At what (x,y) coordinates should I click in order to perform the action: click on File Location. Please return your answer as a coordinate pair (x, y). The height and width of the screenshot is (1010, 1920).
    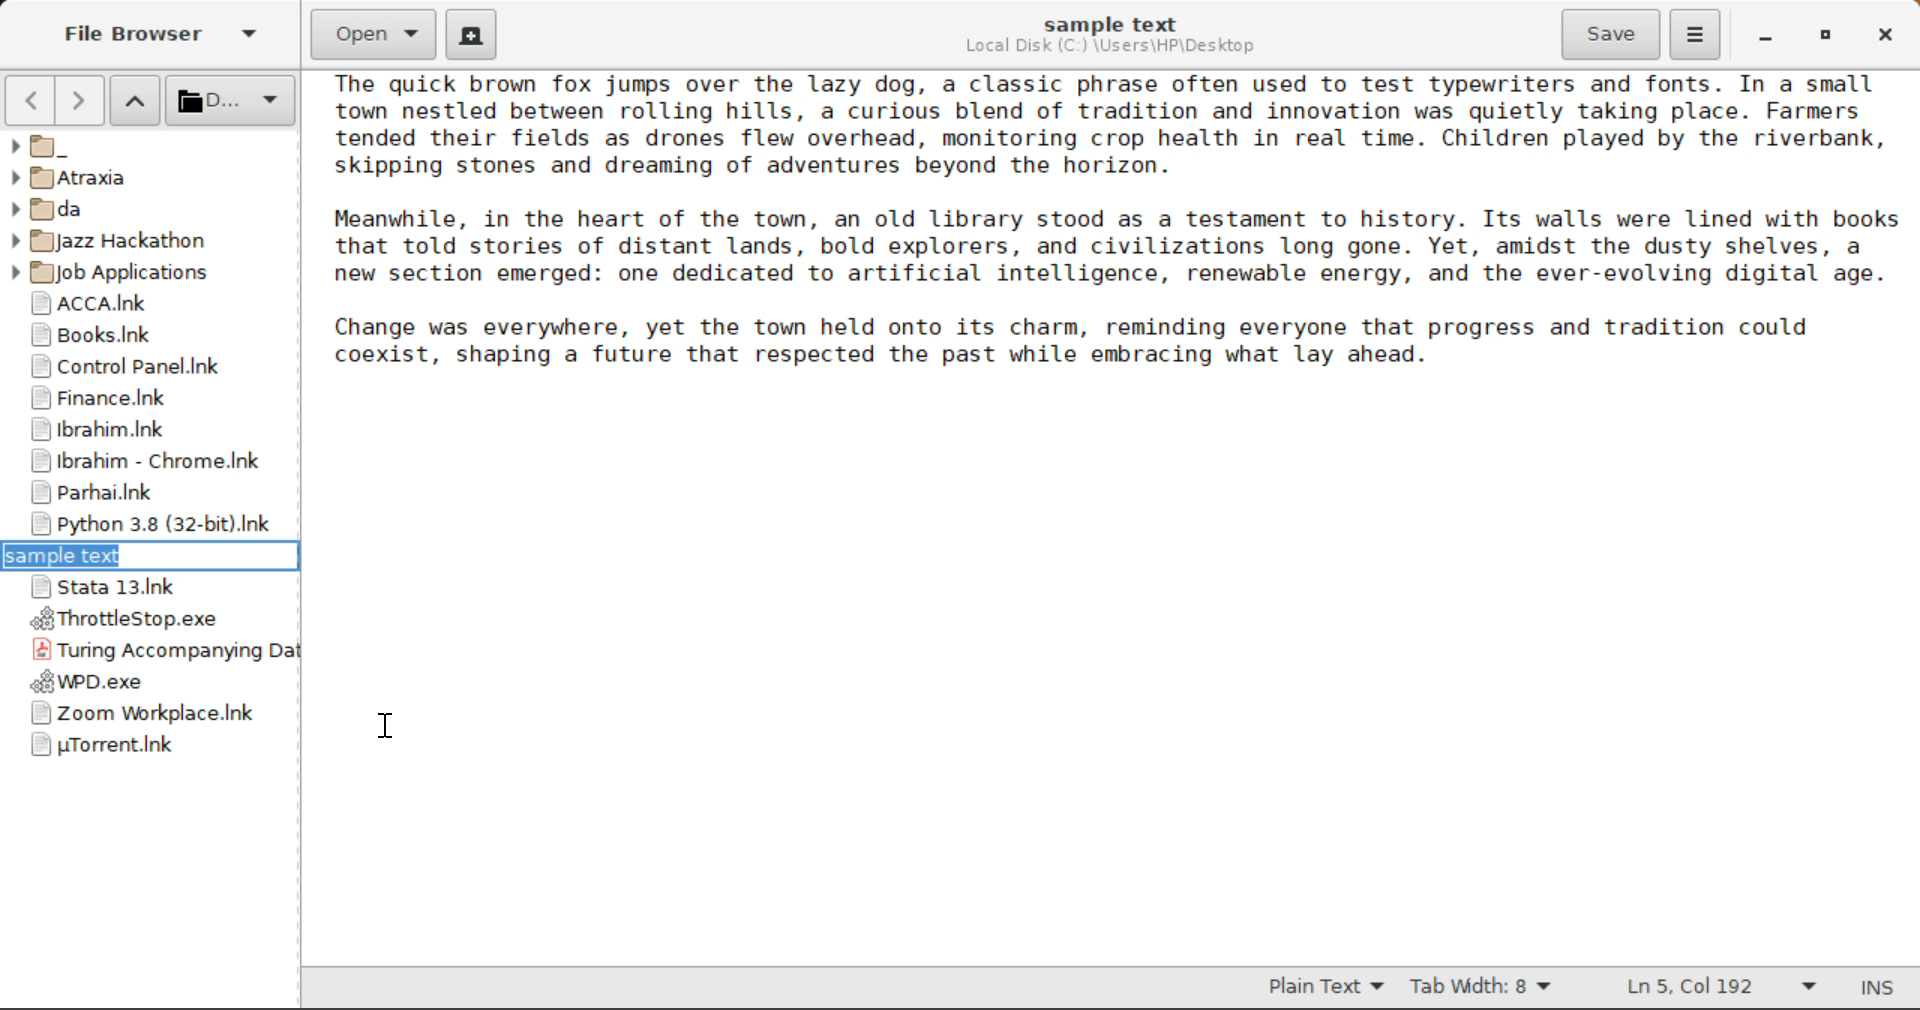
    Looking at the image, I should click on (1114, 48).